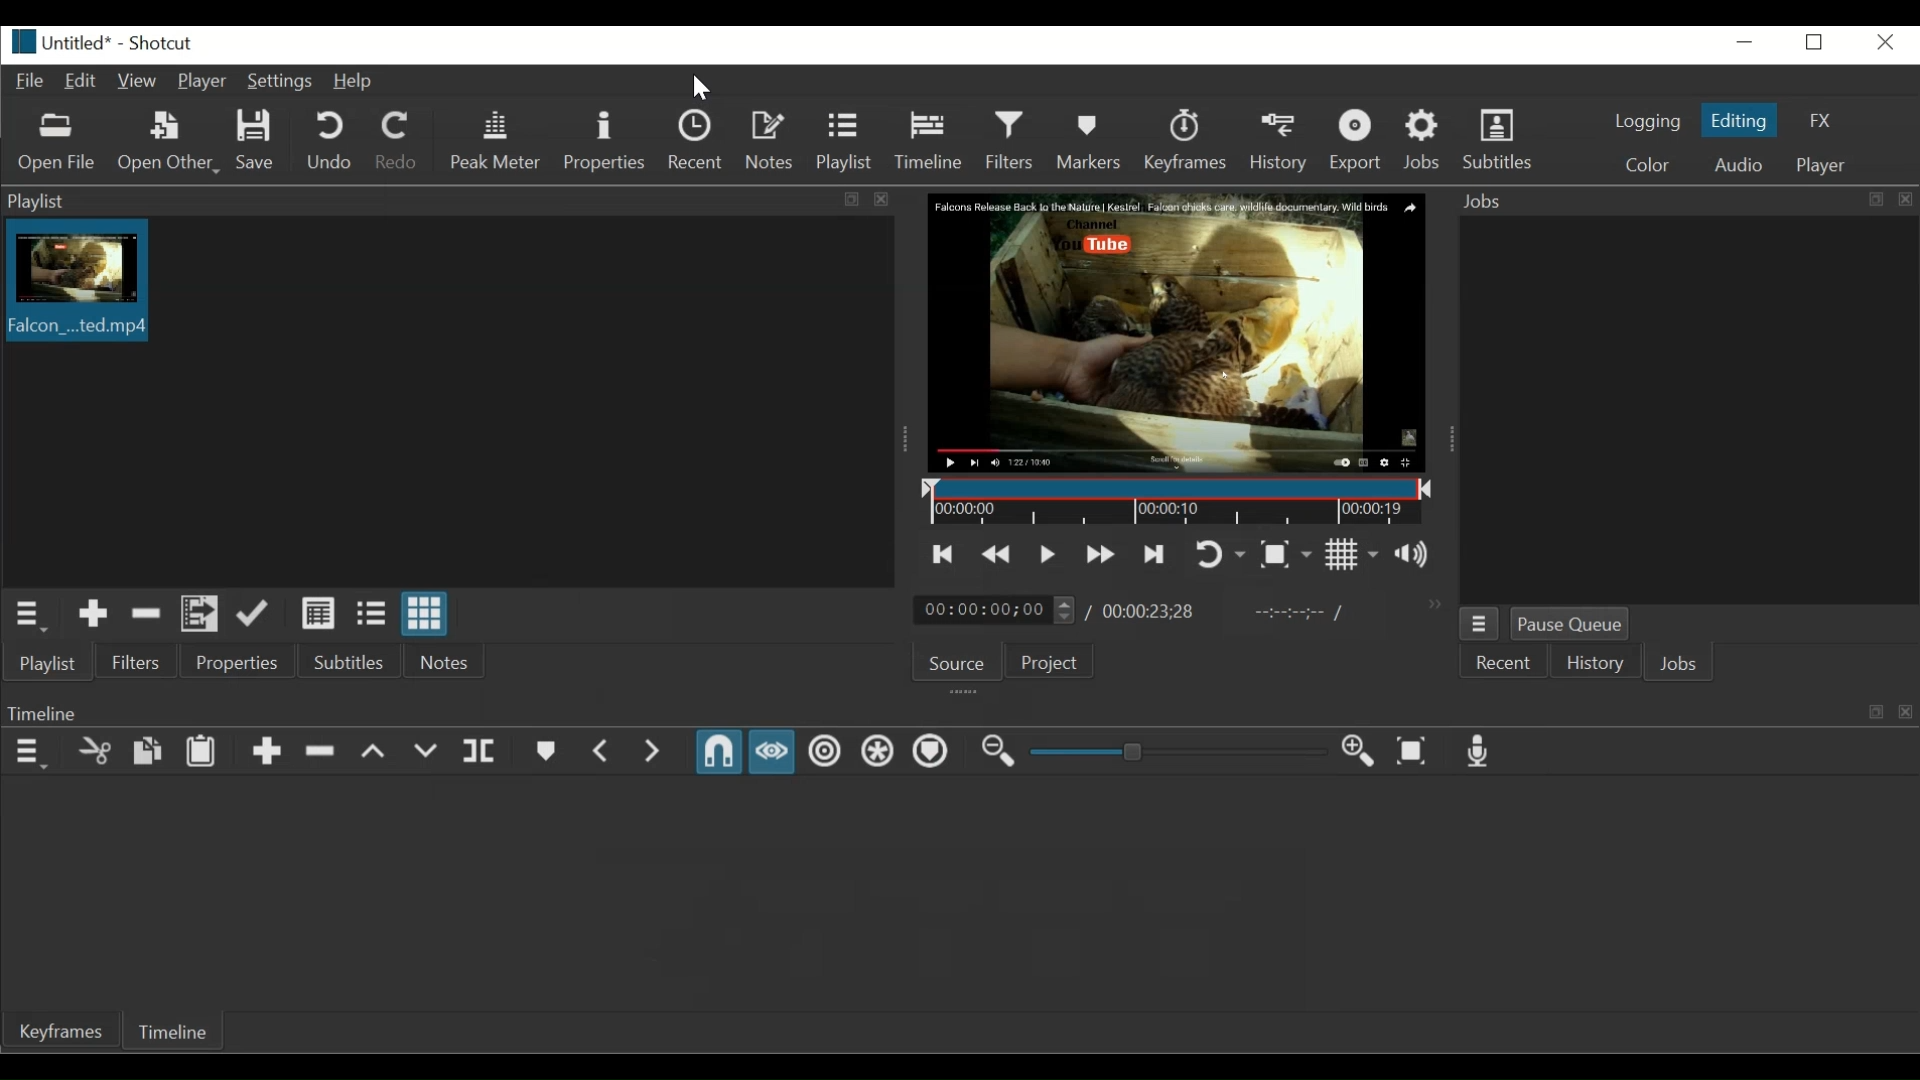 The width and height of the screenshot is (1920, 1080). What do you see at coordinates (715, 752) in the screenshot?
I see `Snap (Enabled)` at bounding box center [715, 752].